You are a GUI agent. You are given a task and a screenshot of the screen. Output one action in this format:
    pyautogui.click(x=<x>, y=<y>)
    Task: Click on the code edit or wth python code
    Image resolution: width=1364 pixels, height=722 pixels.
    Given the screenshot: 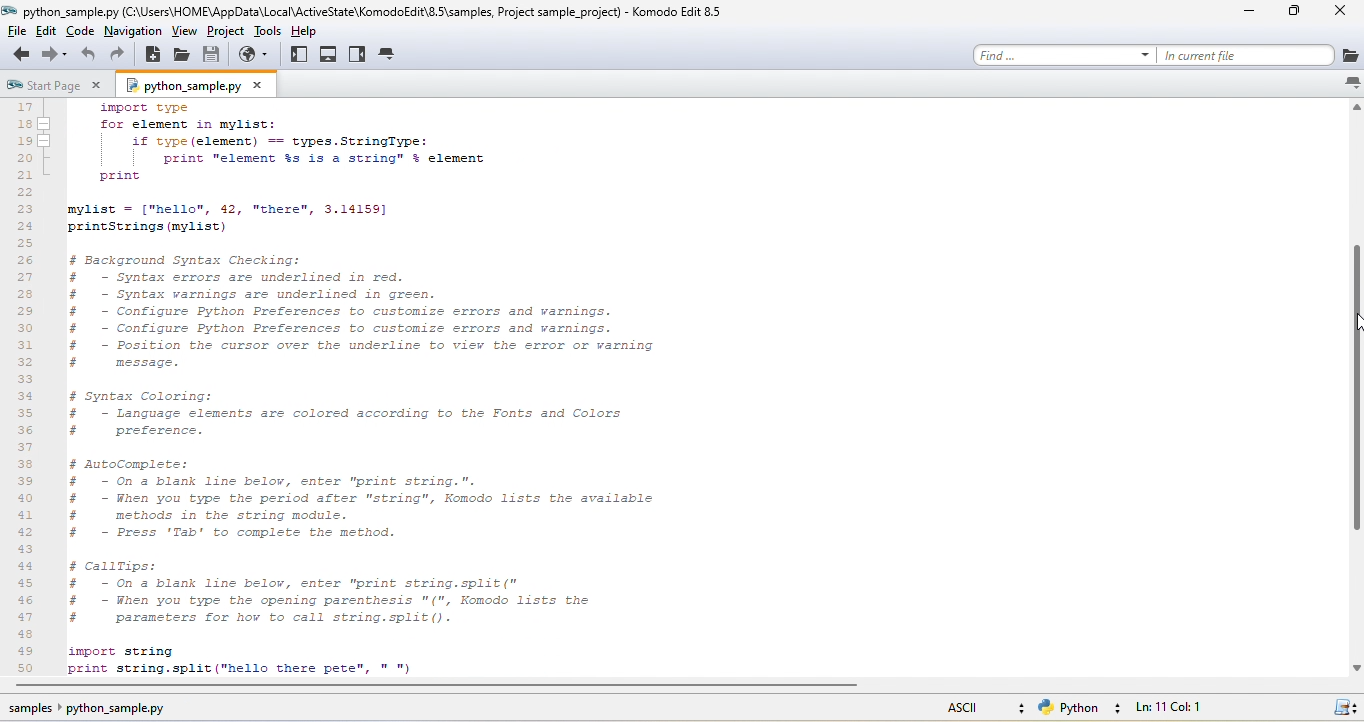 What is the action you would take?
    pyautogui.click(x=454, y=390)
    